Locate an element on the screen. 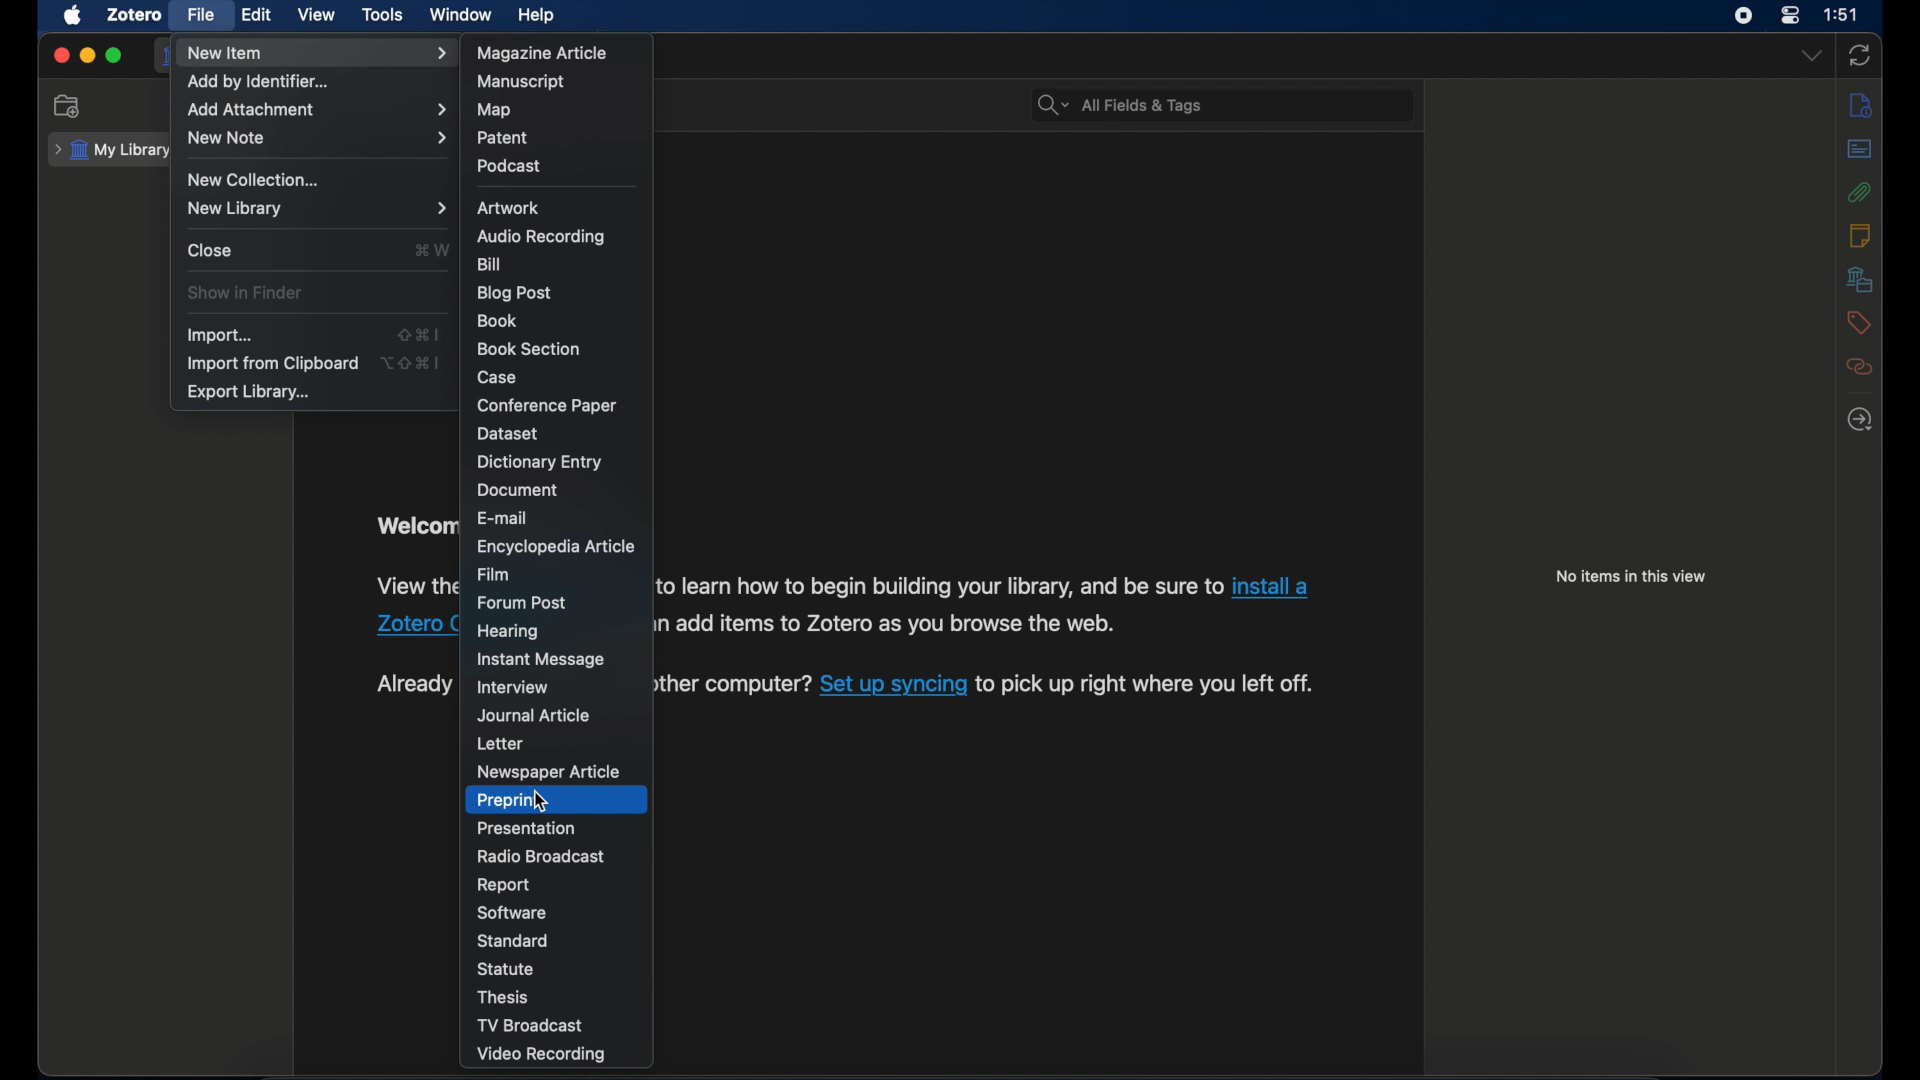 The width and height of the screenshot is (1920, 1080). close is located at coordinates (211, 249).